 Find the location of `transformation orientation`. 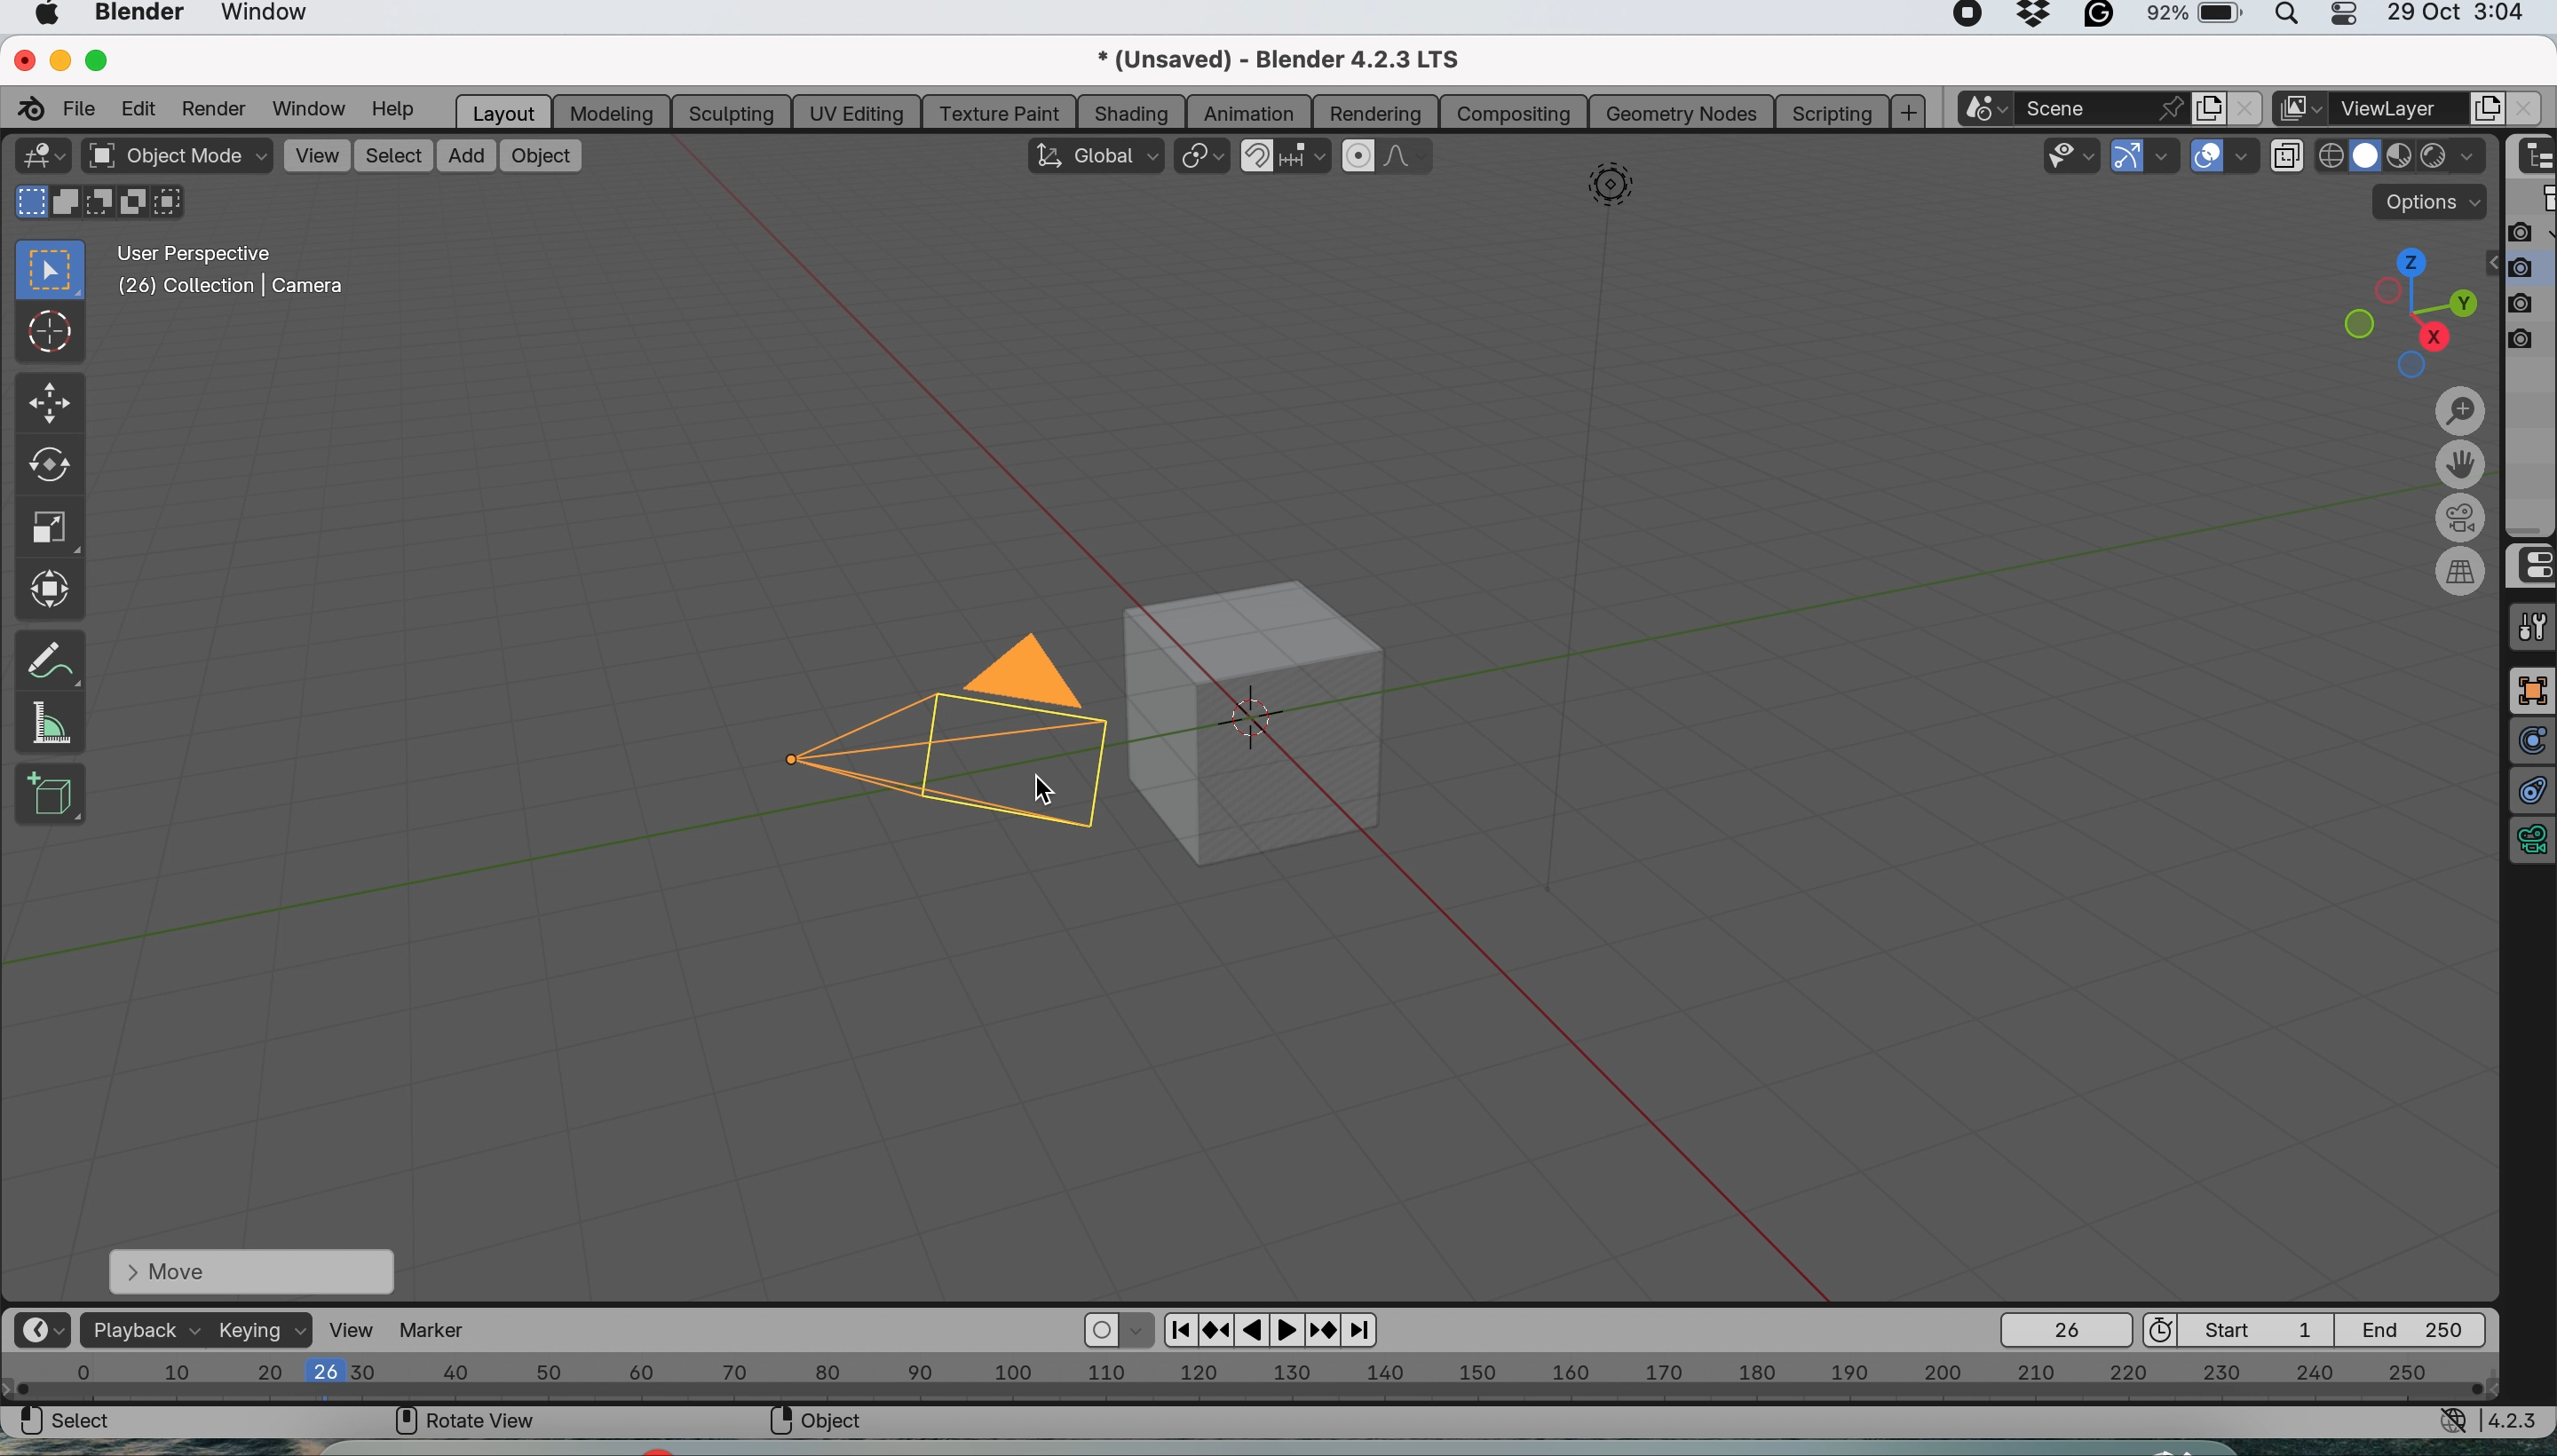

transformation orientation is located at coordinates (1093, 154).